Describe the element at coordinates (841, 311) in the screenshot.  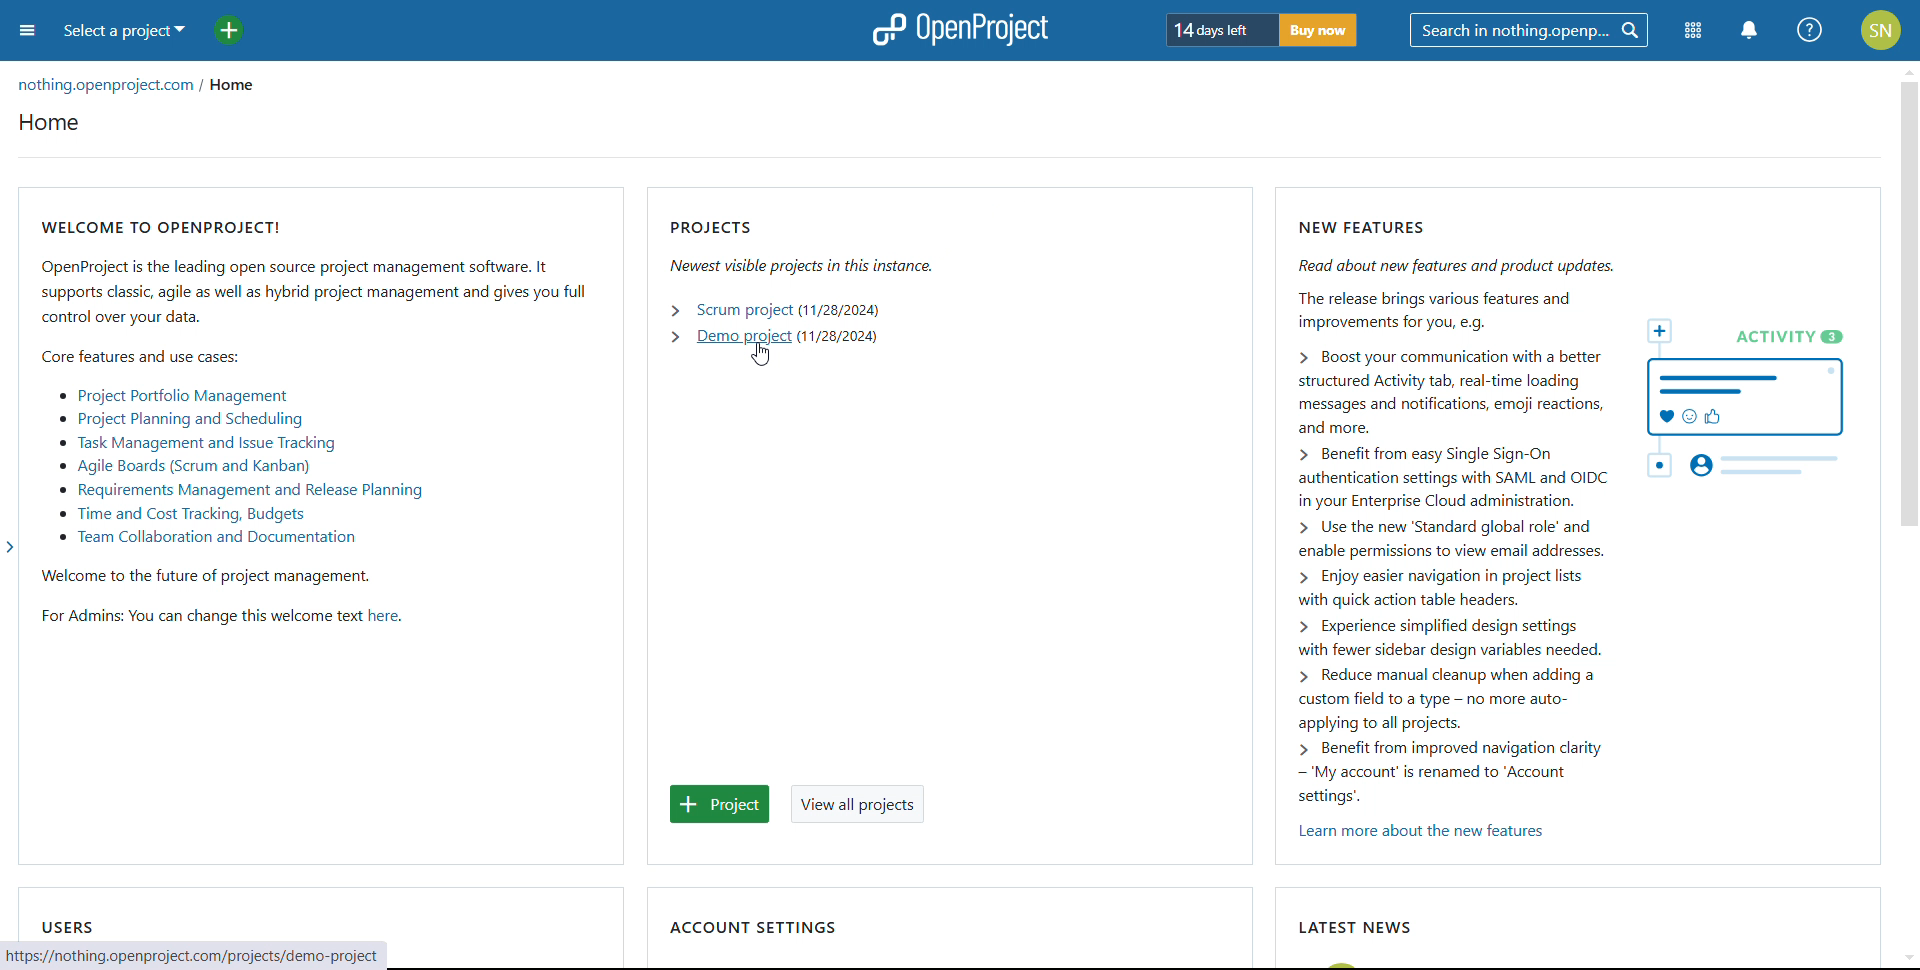
I see `start date of scrum project` at that location.